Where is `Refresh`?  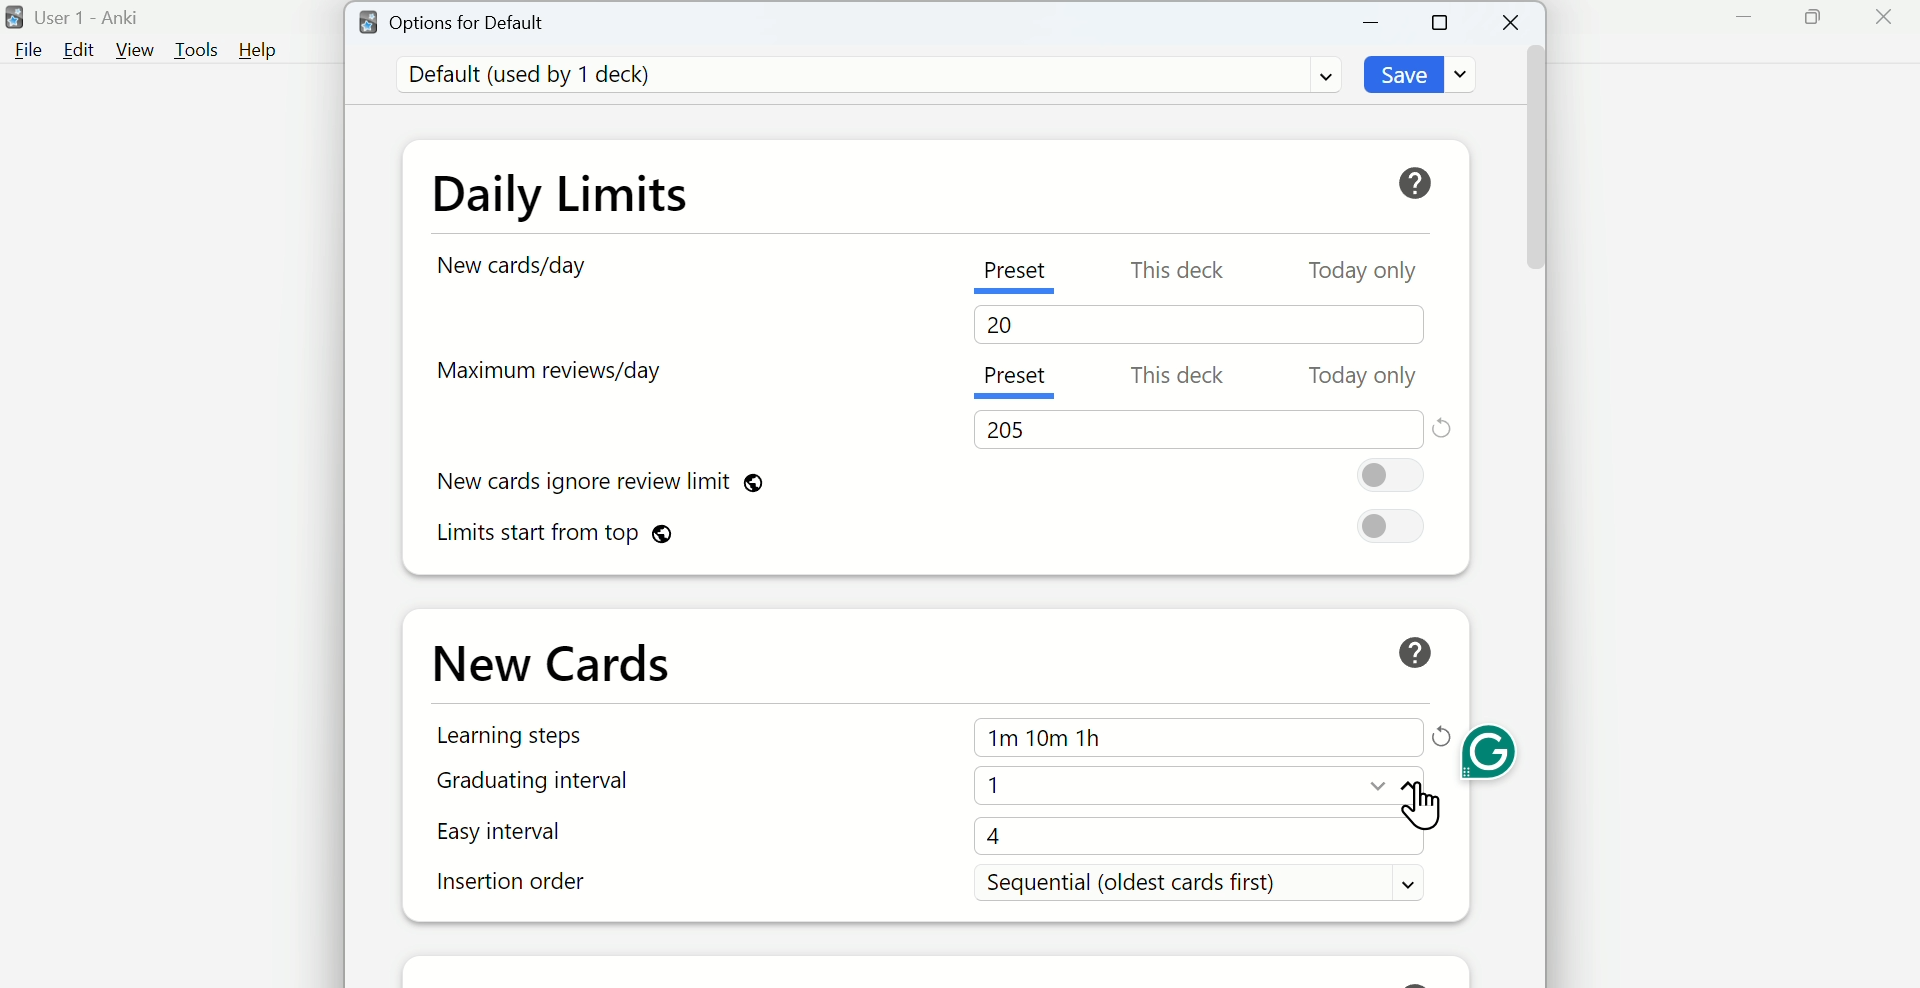
Refresh is located at coordinates (1436, 729).